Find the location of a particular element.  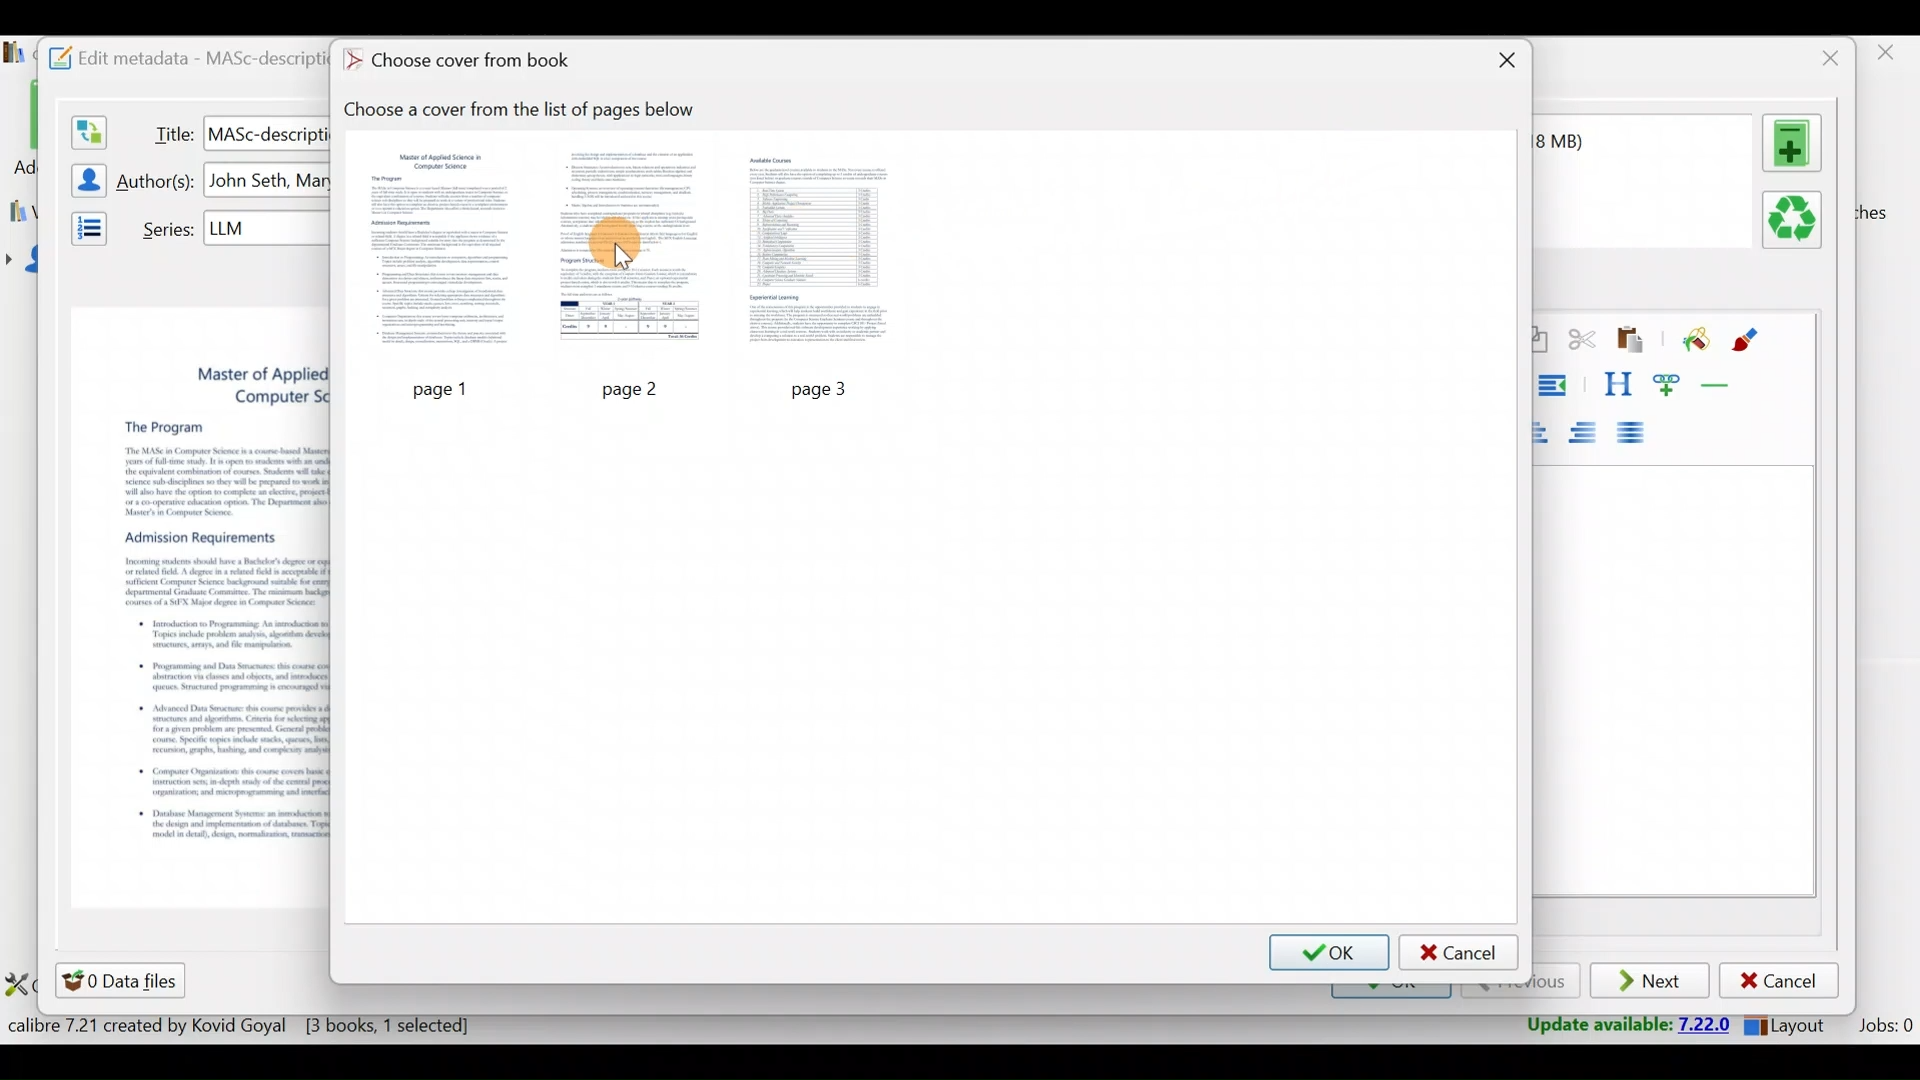

Insert separator is located at coordinates (1722, 385).